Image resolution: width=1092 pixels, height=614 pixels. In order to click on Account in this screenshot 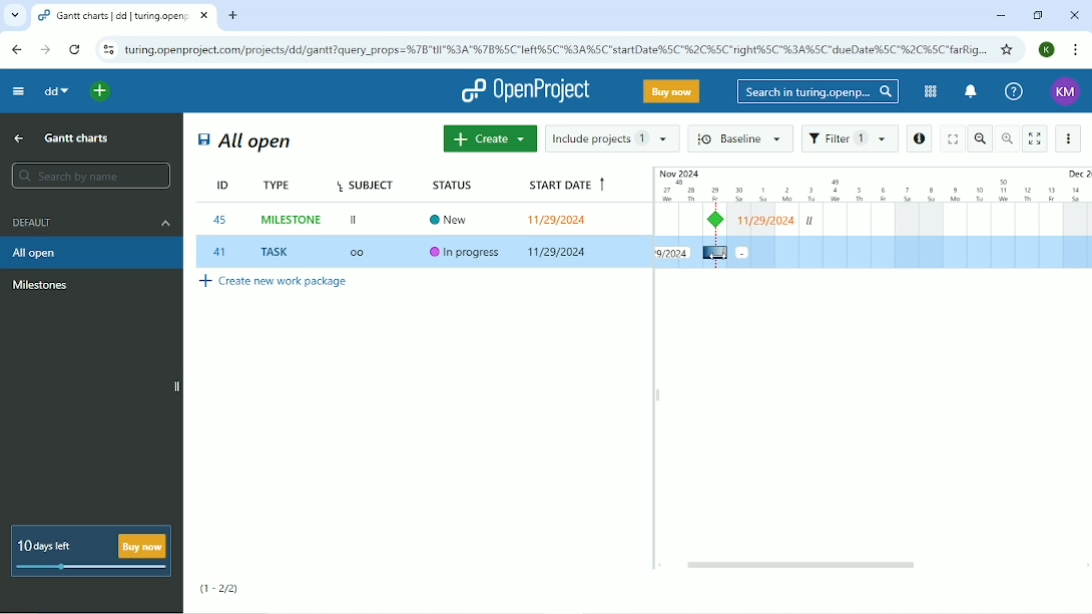, I will do `click(1067, 93)`.